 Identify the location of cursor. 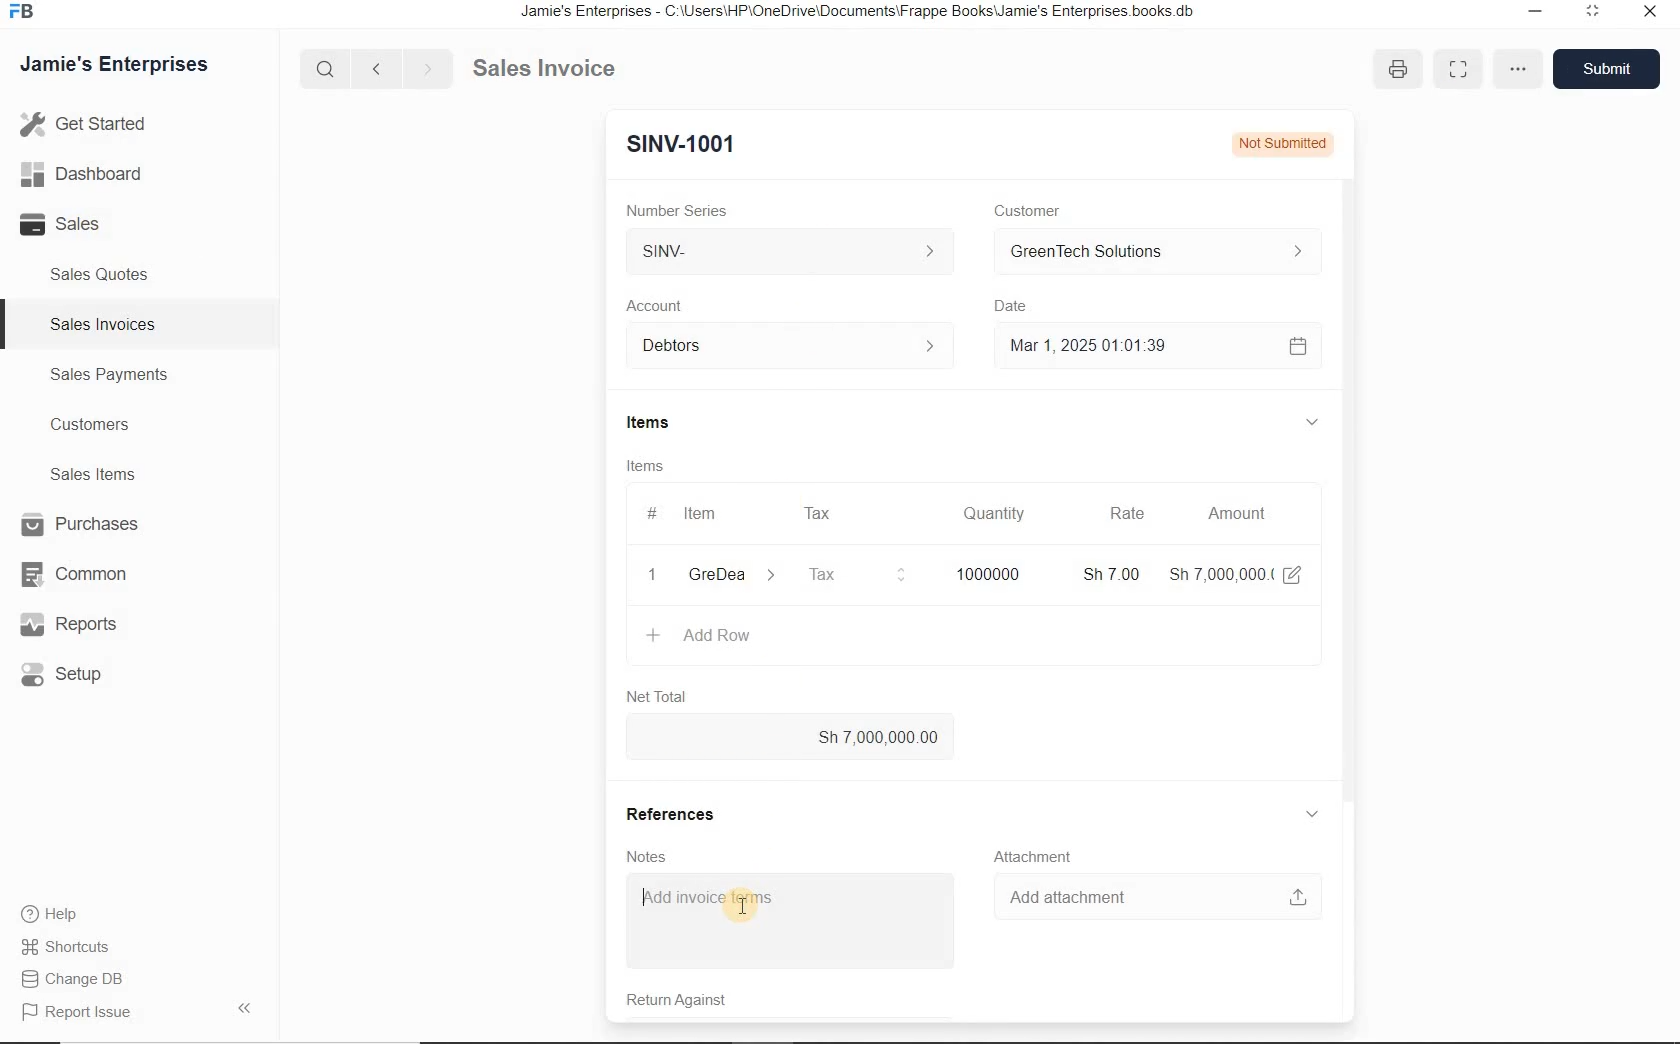
(743, 908).